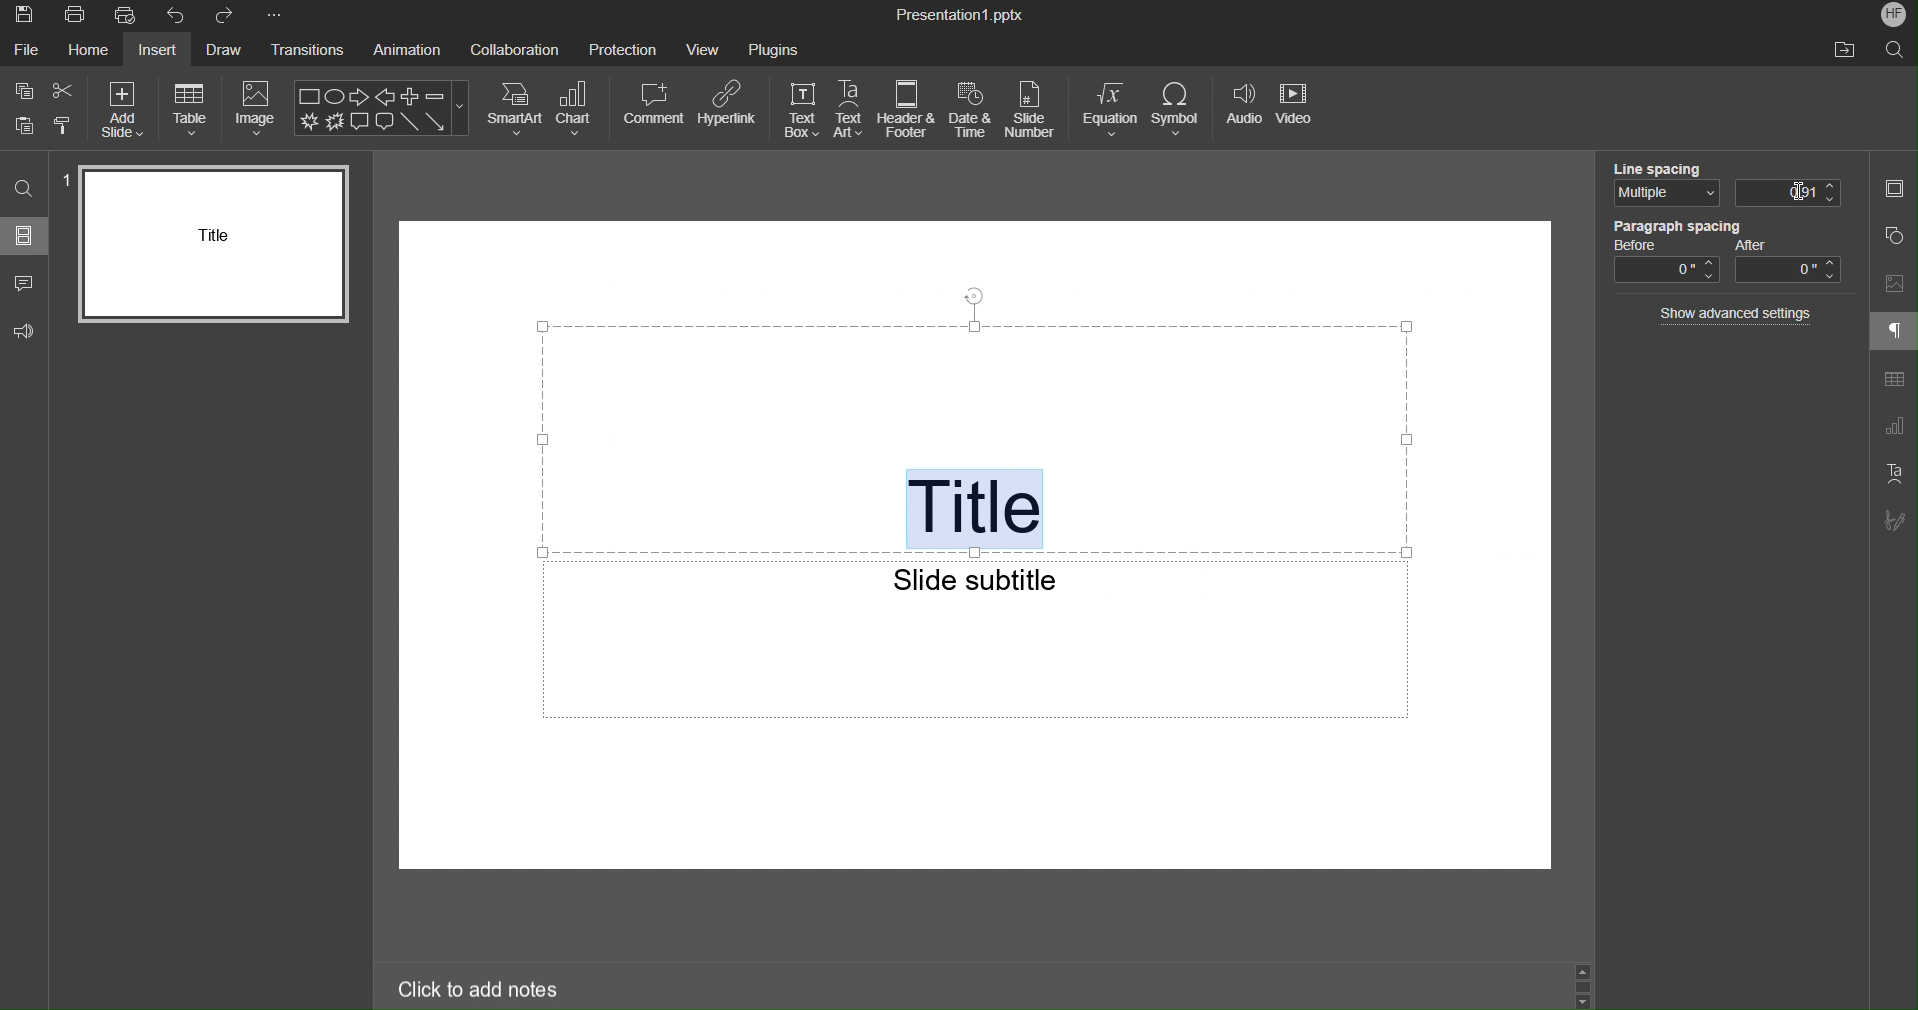 Image resolution: width=1918 pixels, height=1010 pixels. Describe the element at coordinates (653, 107) in the screenshot. I see `Comment` at that location.